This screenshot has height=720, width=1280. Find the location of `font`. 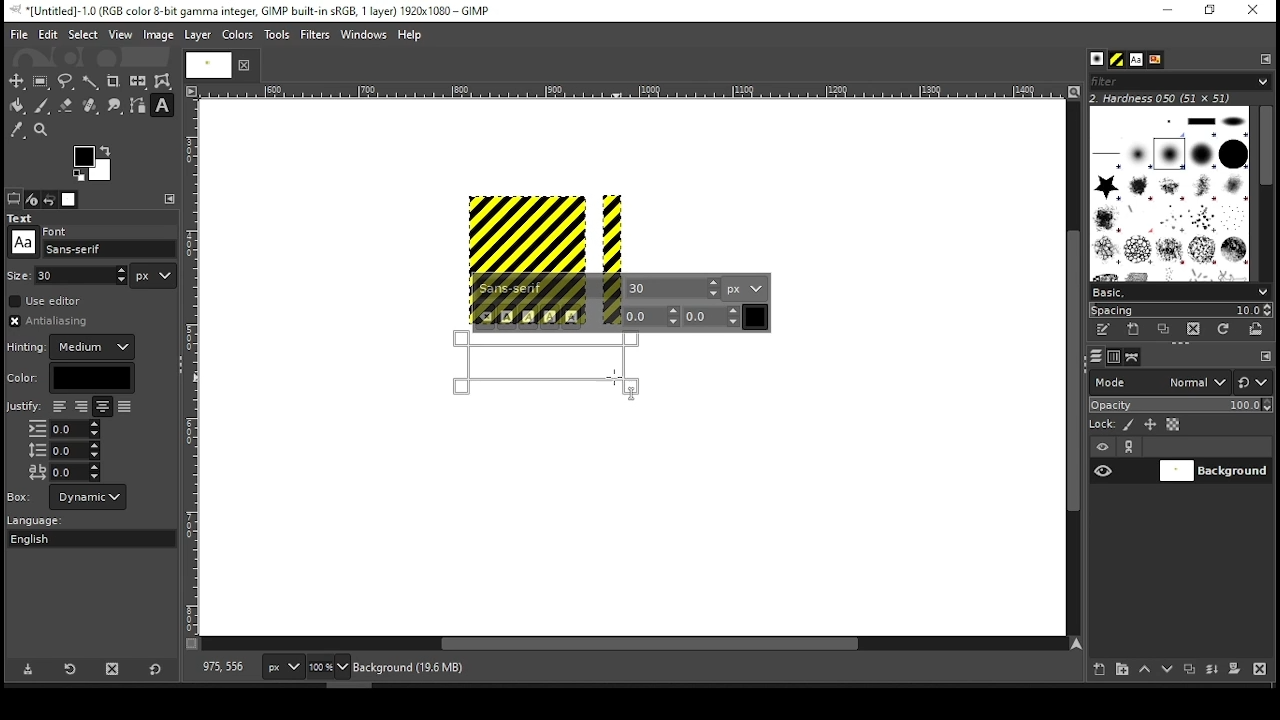

font is located at coordinates (110, 249).